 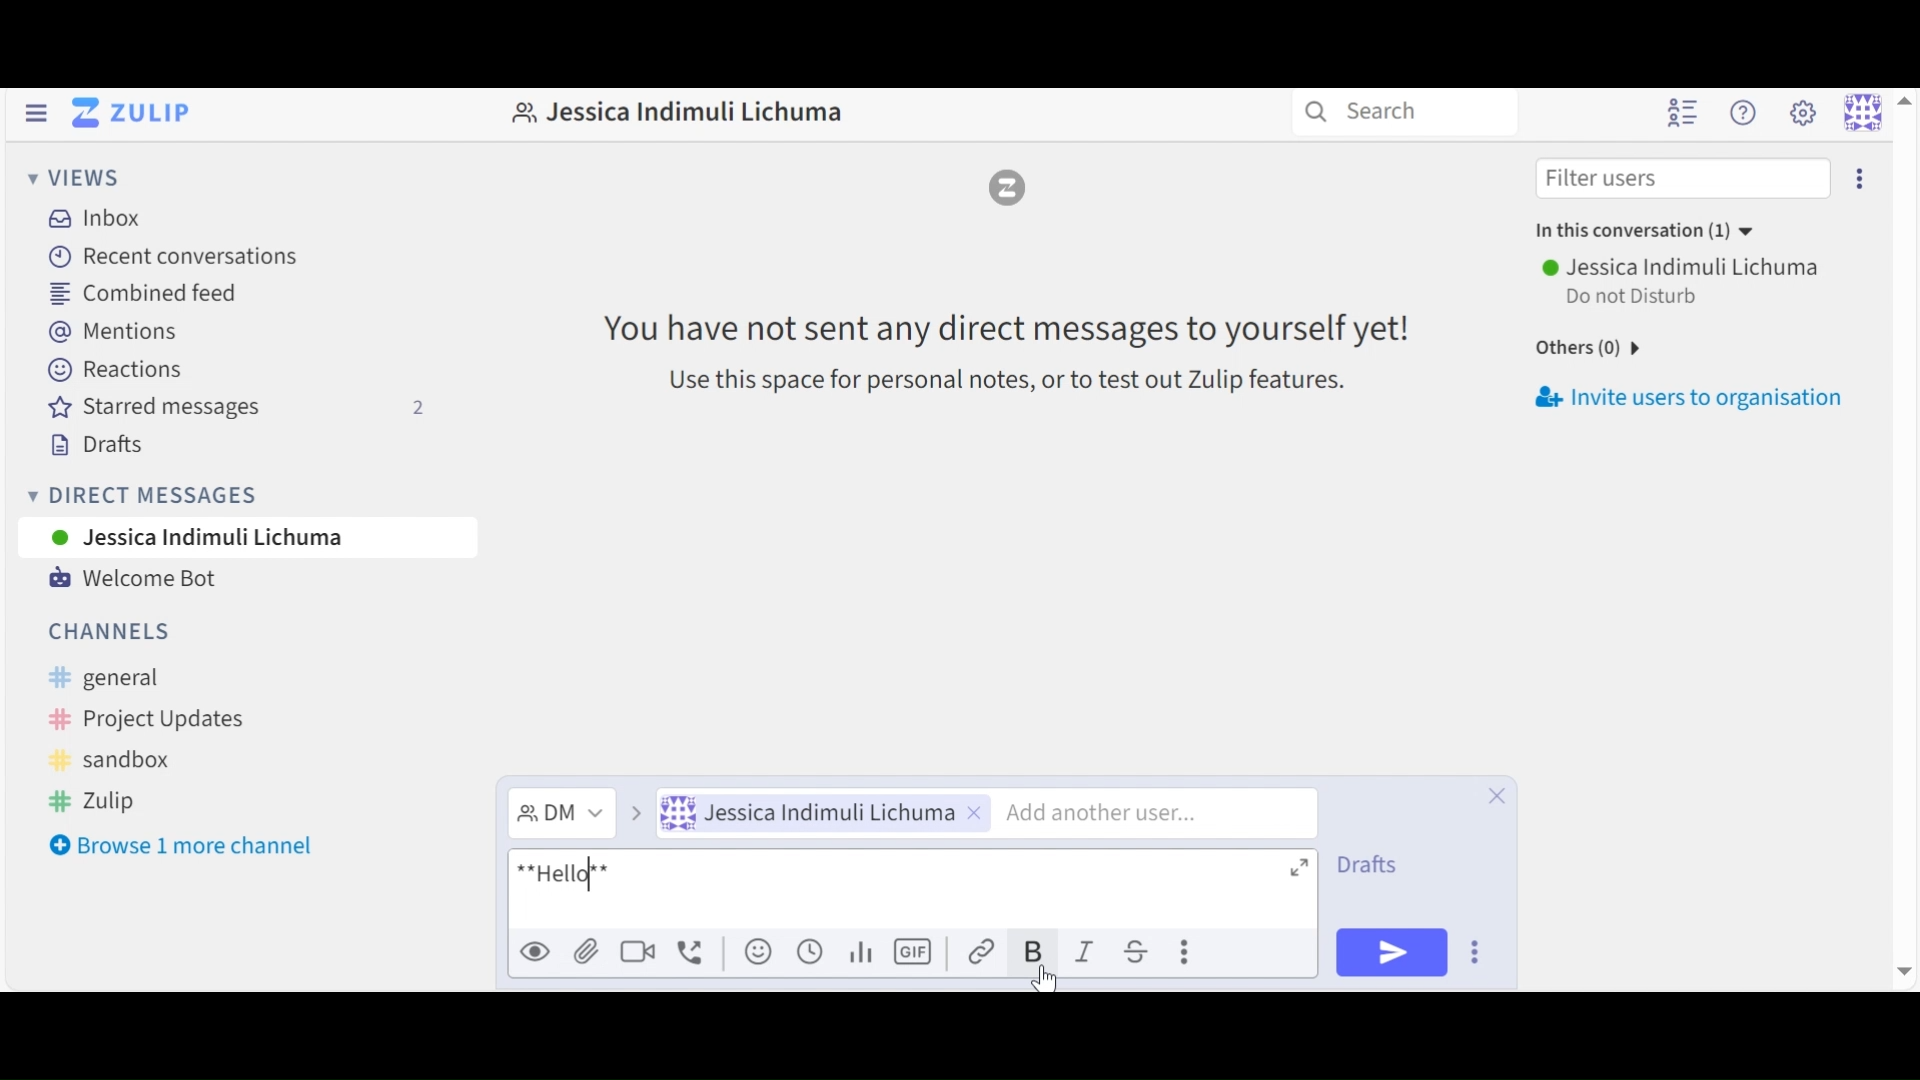 I want to click on Zulip, so click(x=91, y=800).